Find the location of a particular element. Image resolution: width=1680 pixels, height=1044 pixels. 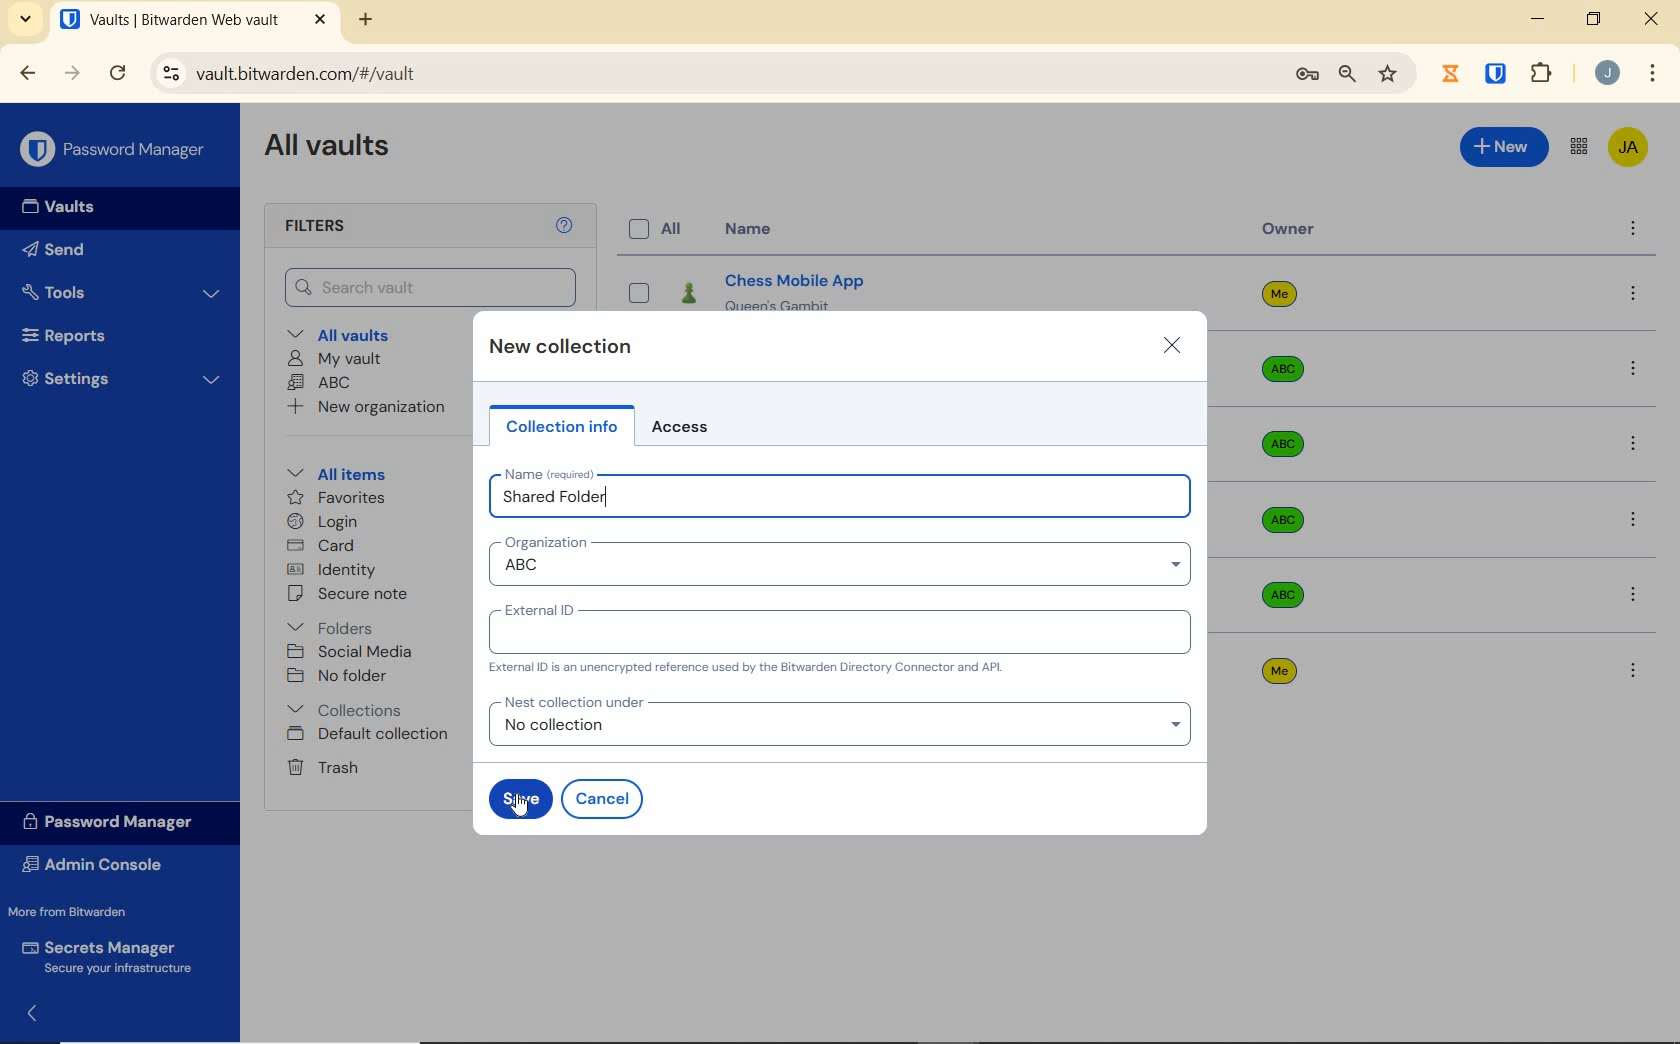

Search Vault is located at coordinates (432, 287).